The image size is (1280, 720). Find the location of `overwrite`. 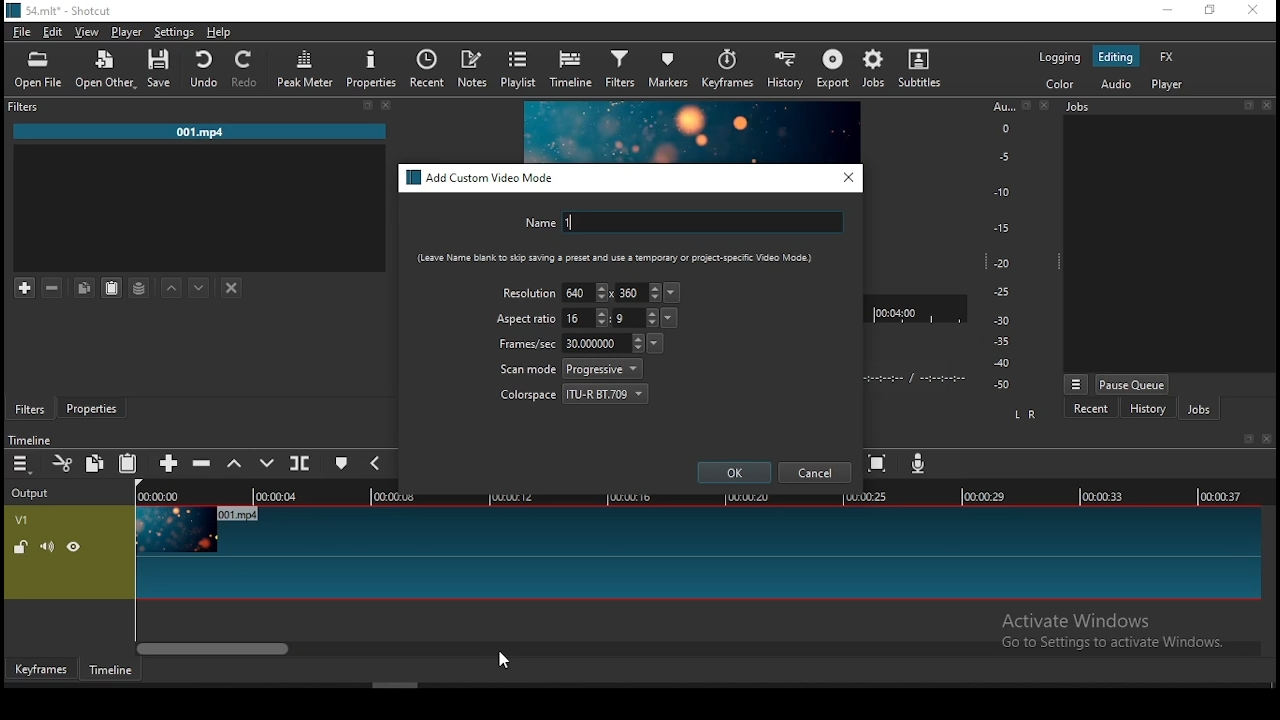

overwrite is located at coordinates (269, 463).